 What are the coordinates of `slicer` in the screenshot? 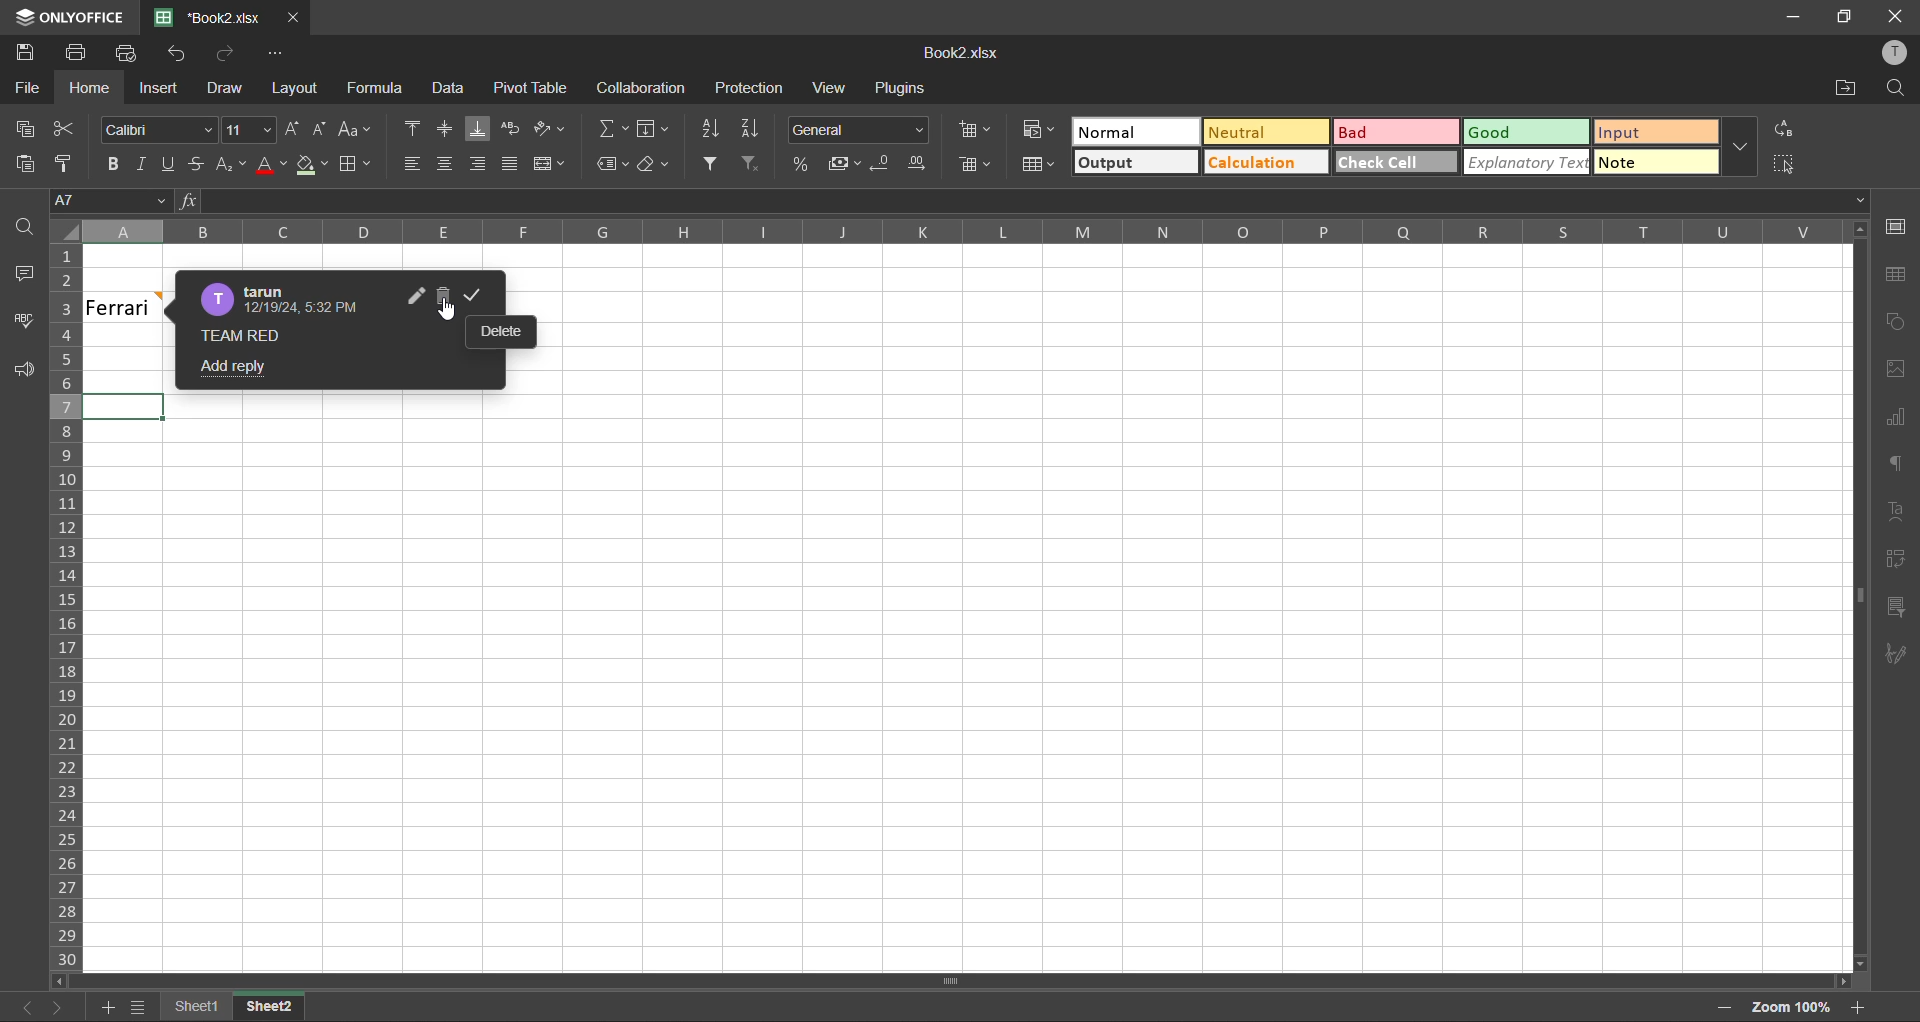 It's located at (1894, 608).